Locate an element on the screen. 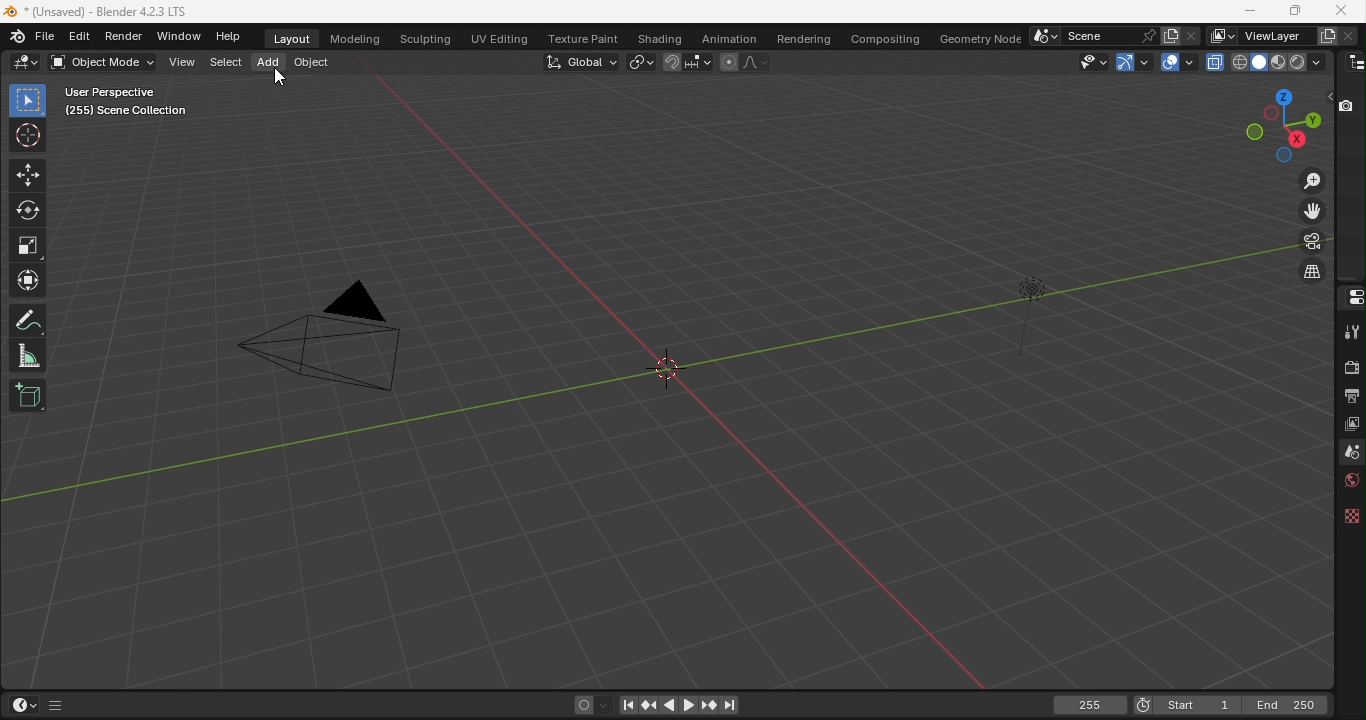 The image size is (1366, 720). Auto keyframing is located at coordinates (603, 705).